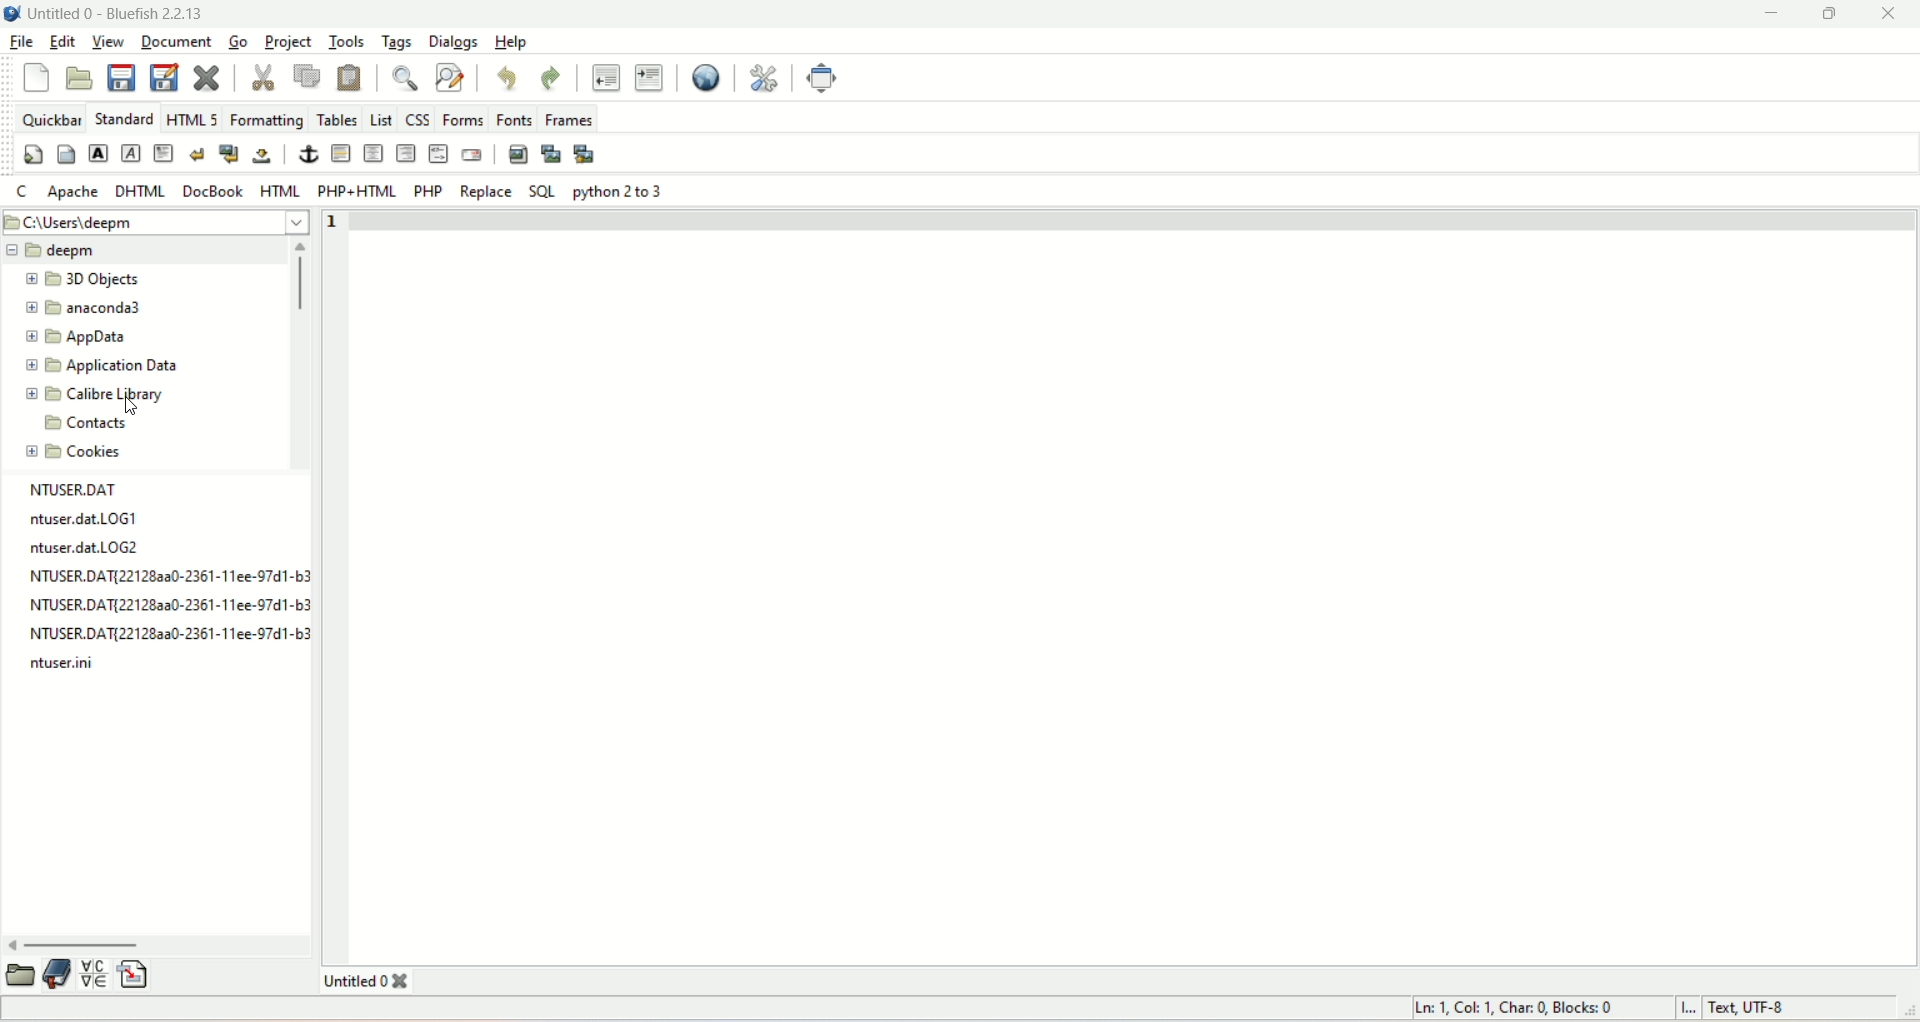 The image size is (1920, 1022). What do you see at coordinates (118, 16) in the screenshot?
I see `title` at bounding box center [118, 16].